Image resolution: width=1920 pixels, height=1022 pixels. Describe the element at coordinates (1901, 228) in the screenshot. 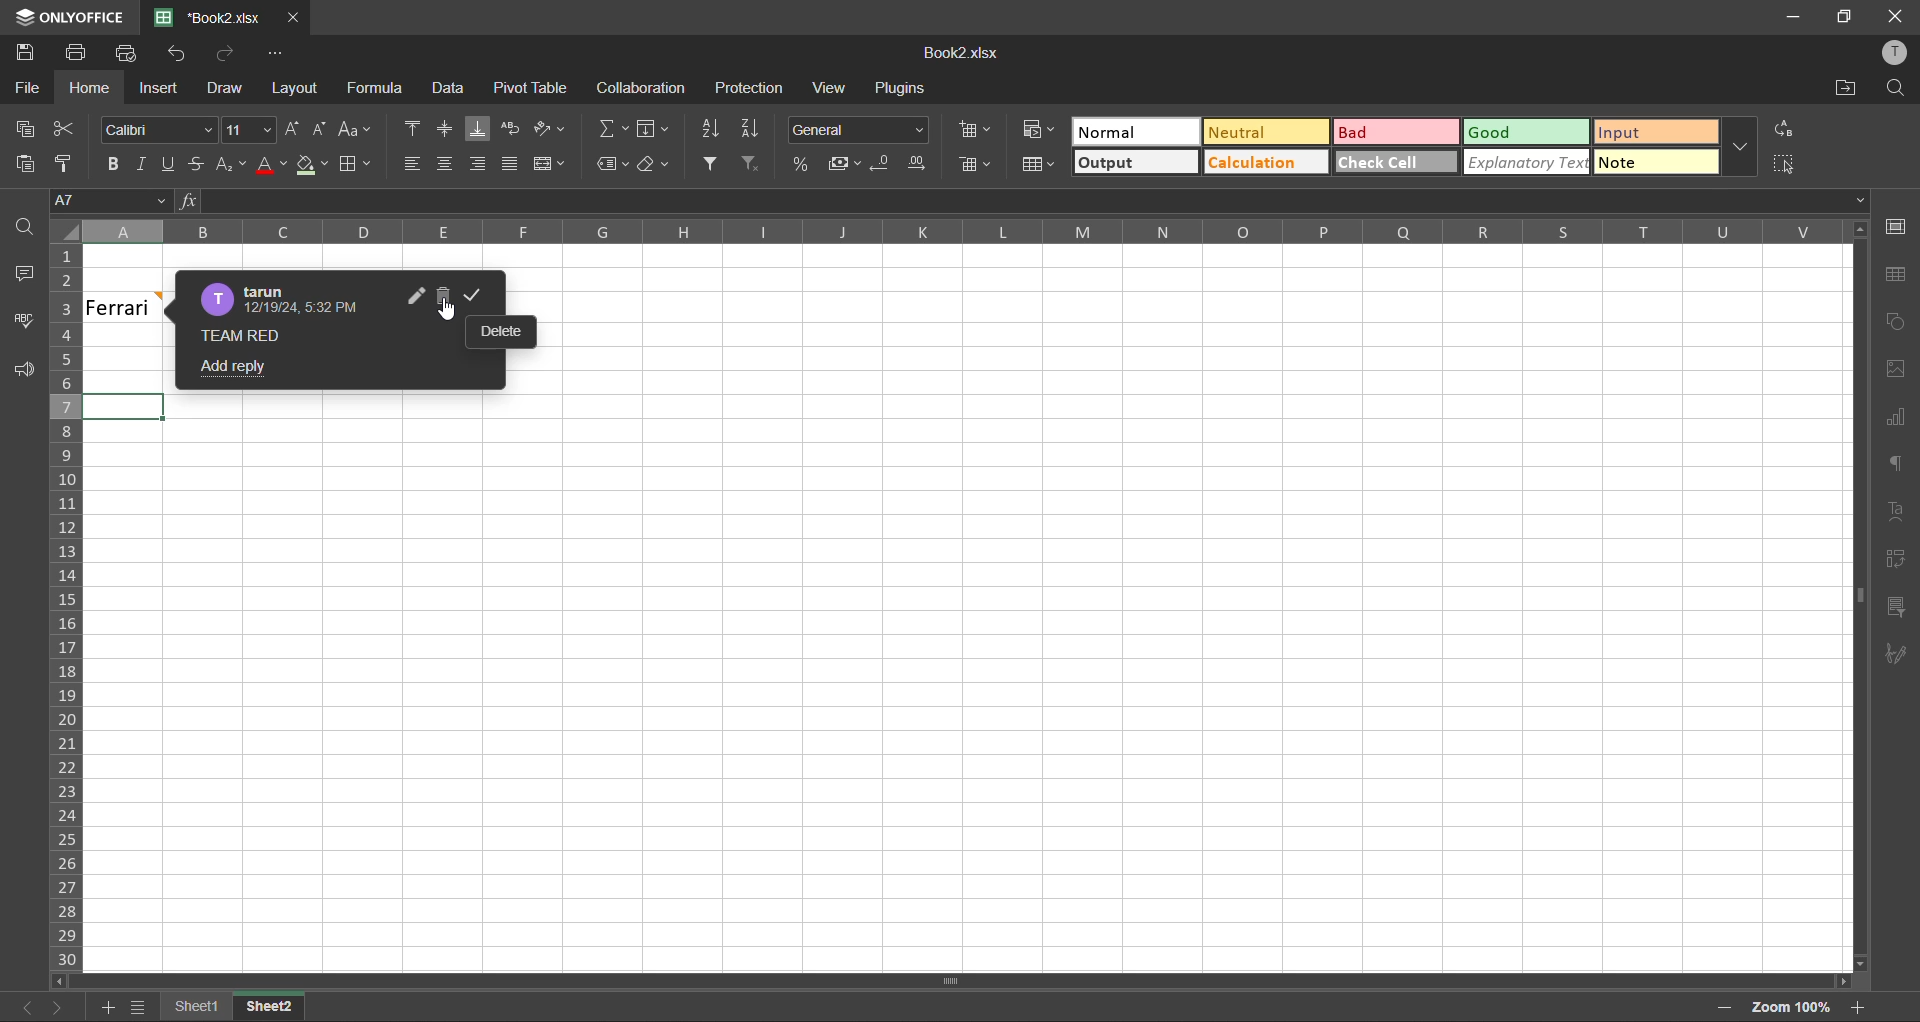

I see `cell settings` at that location.